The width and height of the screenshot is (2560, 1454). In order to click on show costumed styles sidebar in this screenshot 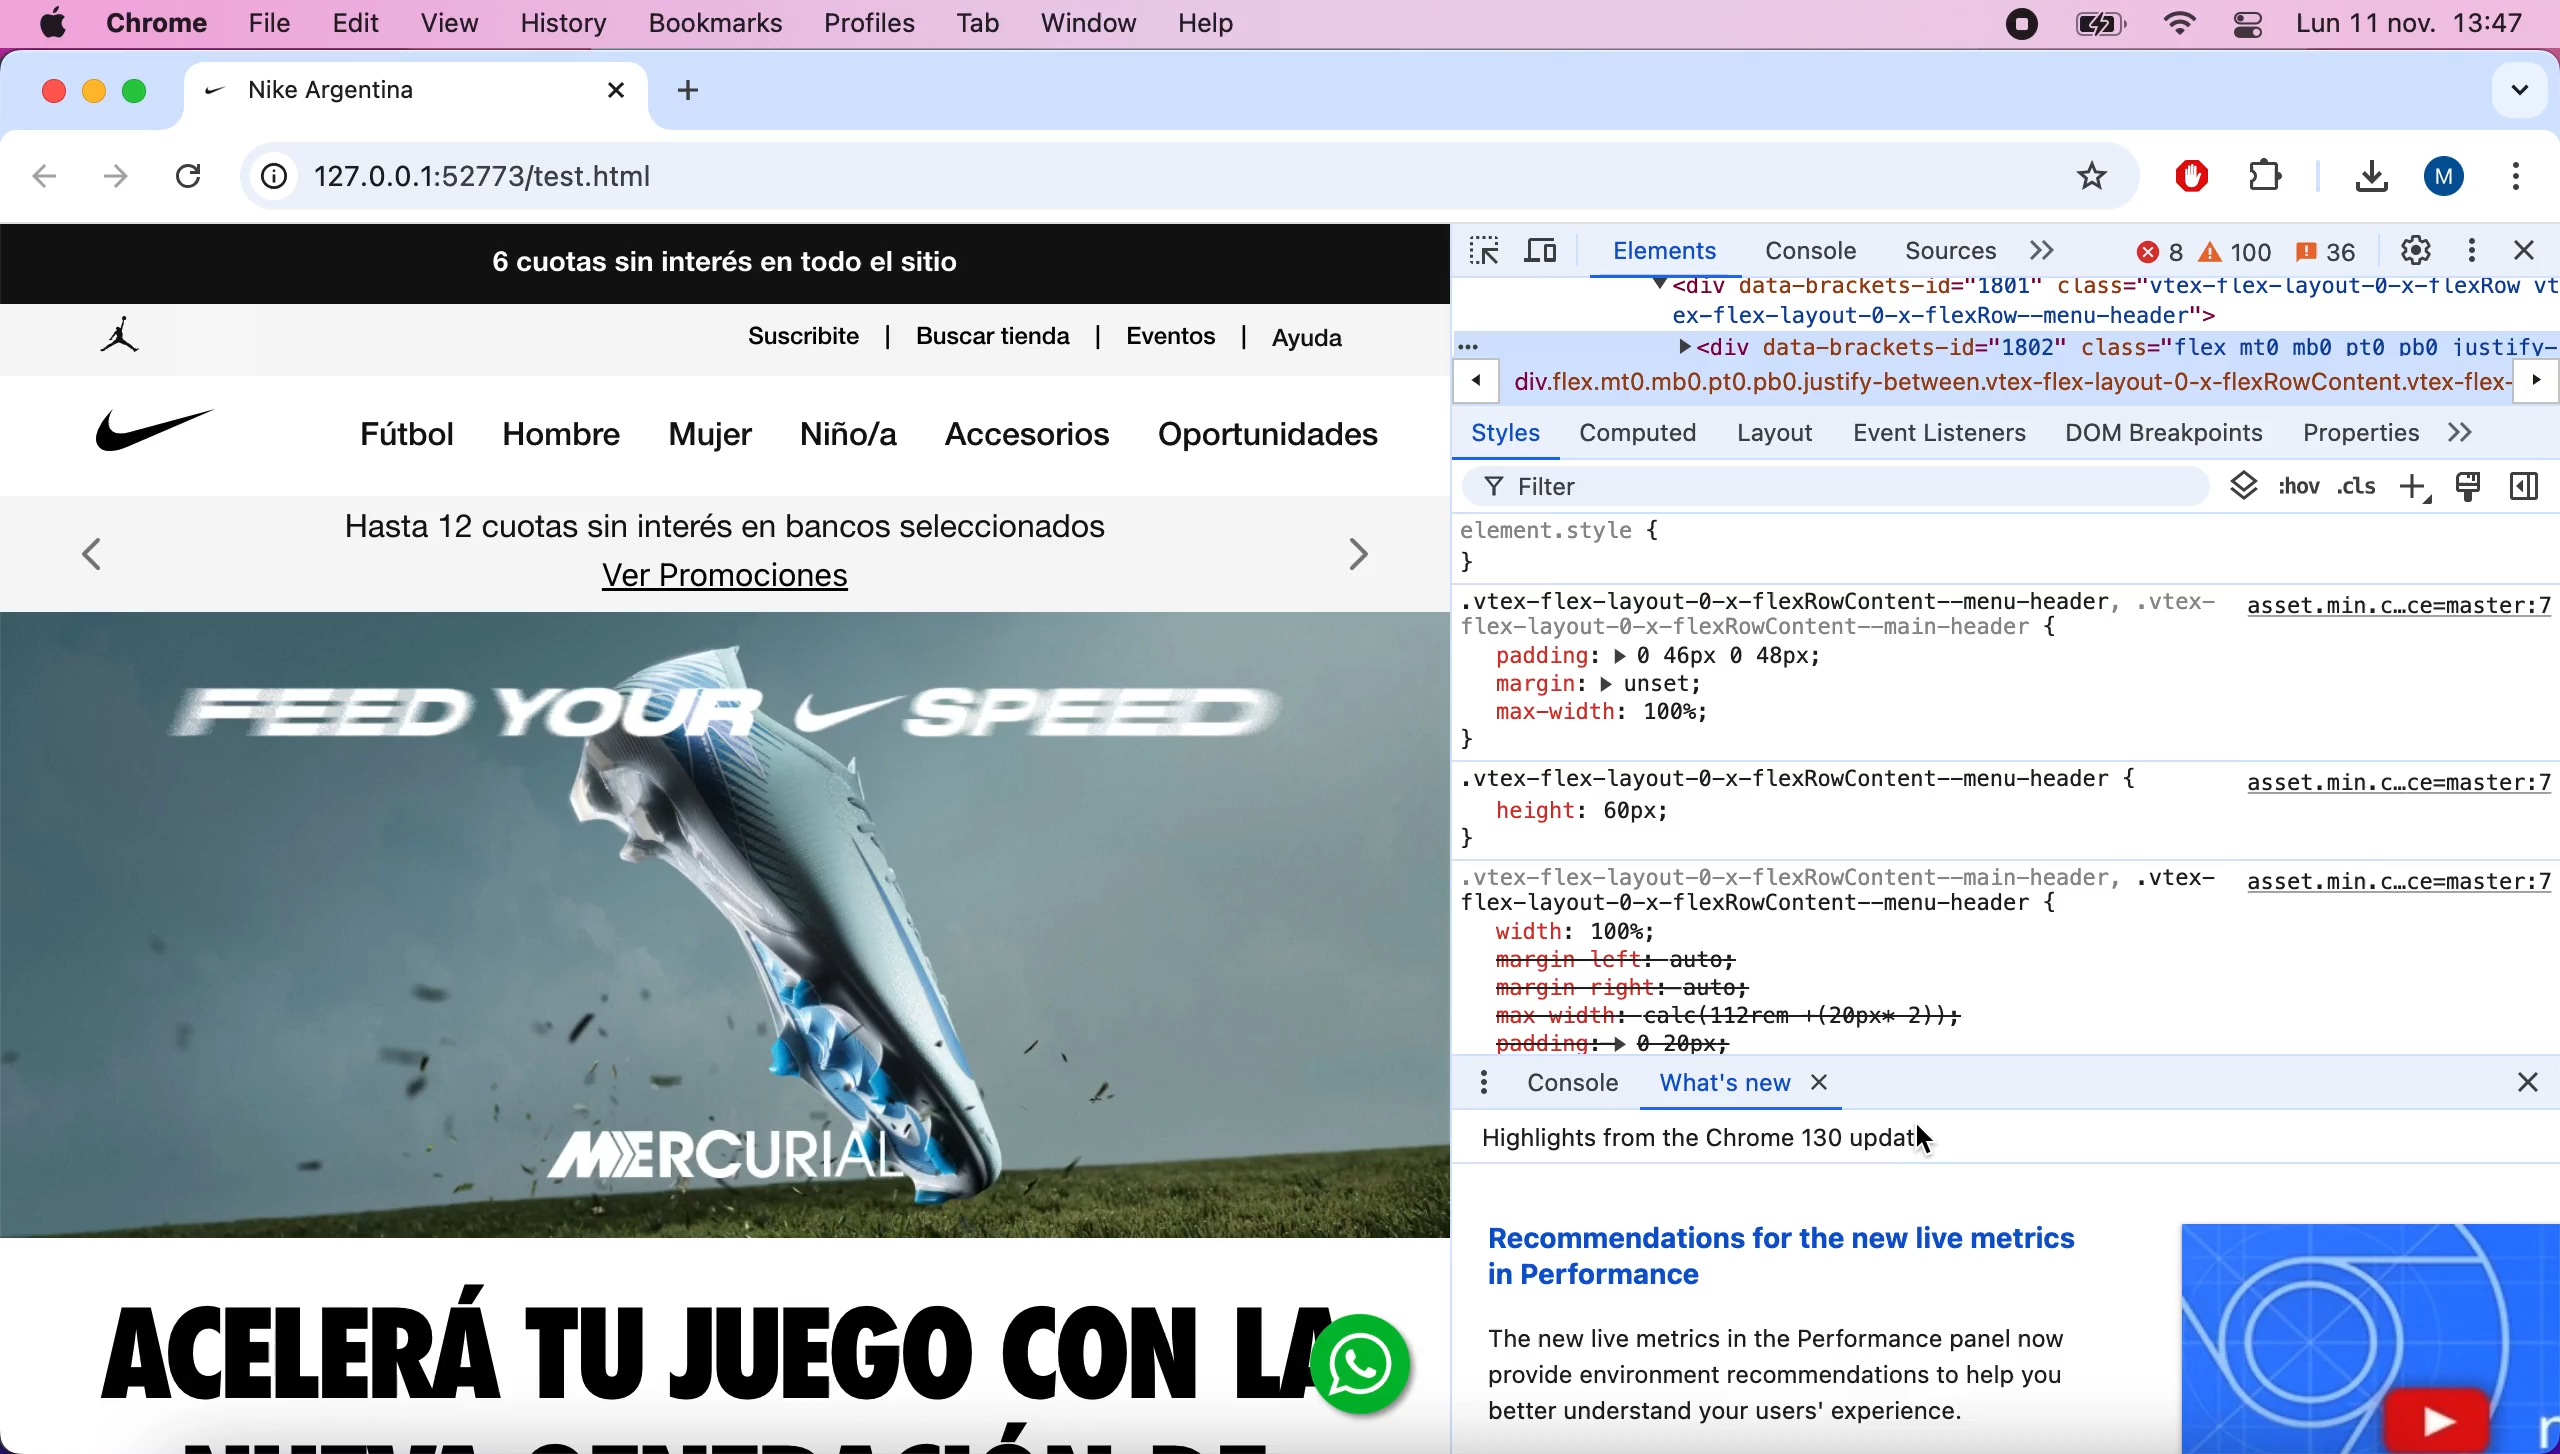, I will do `click(2530, 489)`.